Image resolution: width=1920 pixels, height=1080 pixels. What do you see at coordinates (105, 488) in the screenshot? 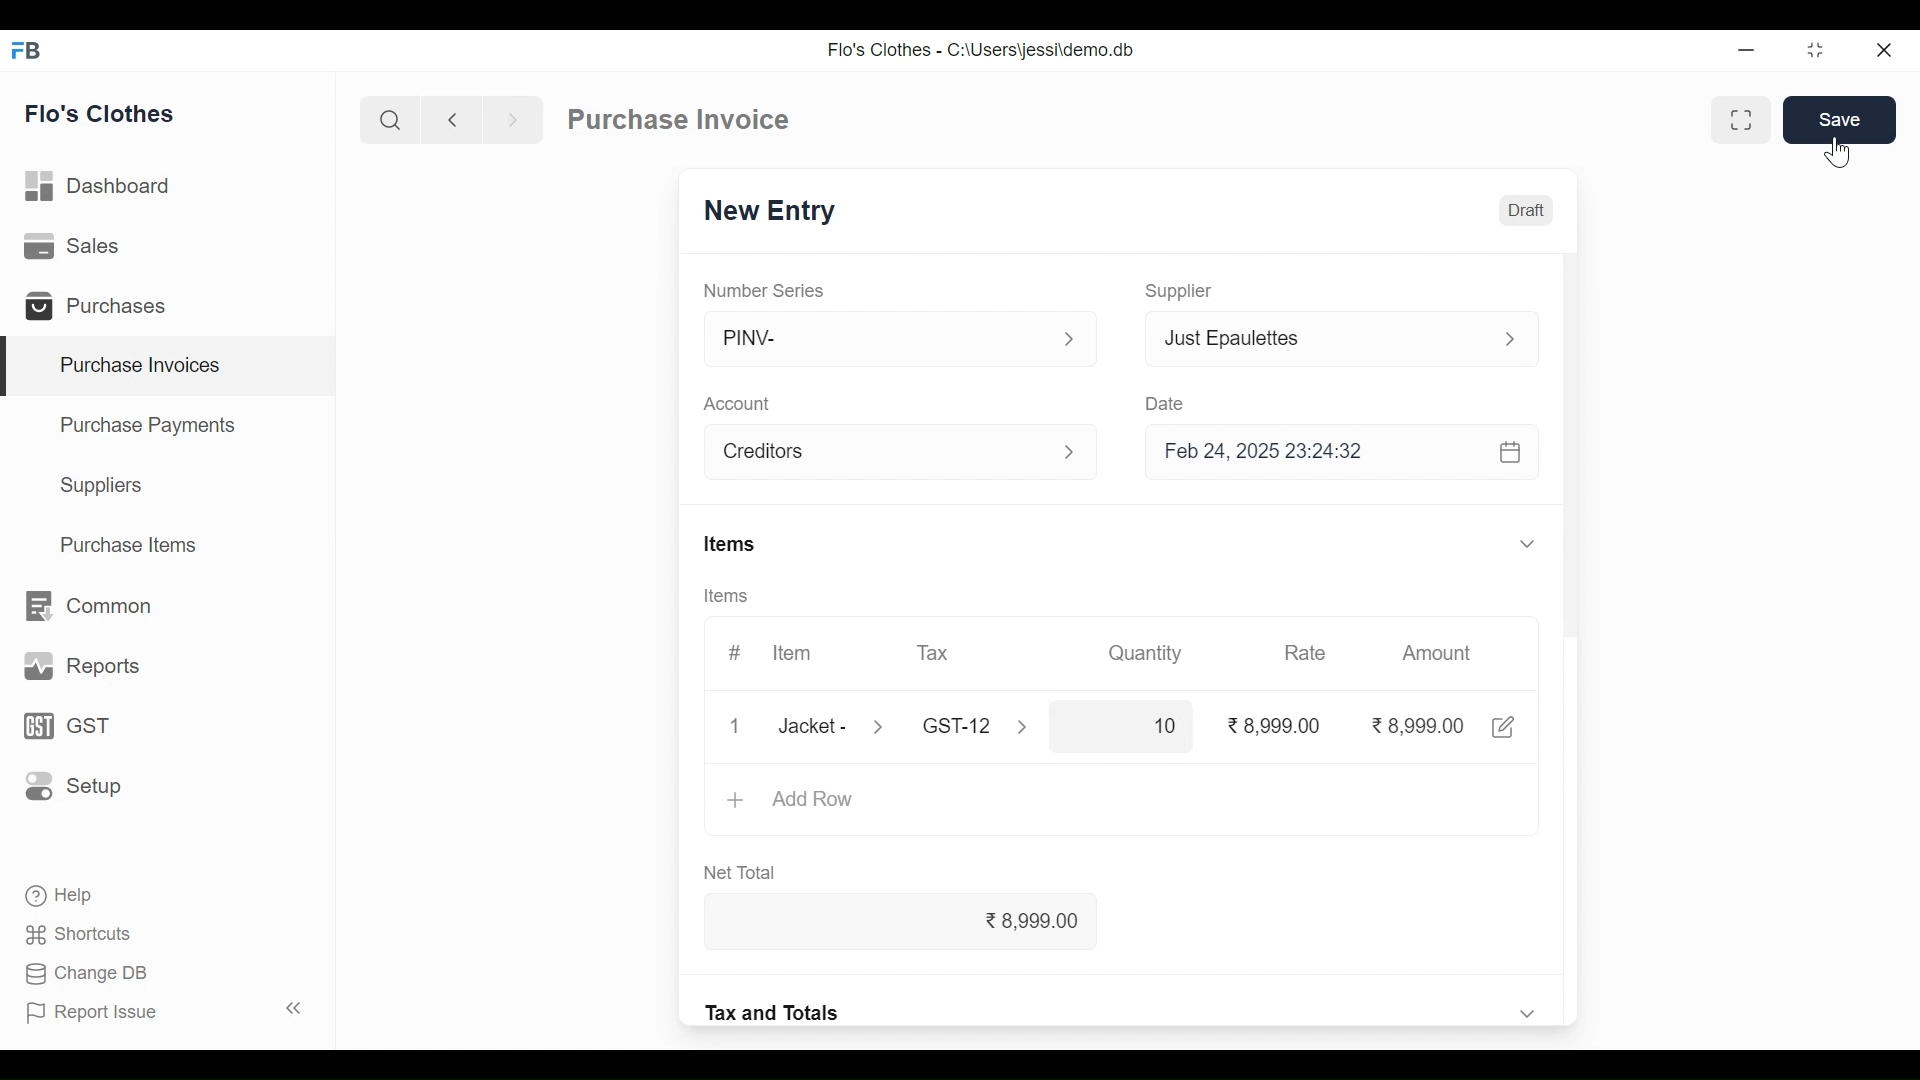
I see `Suppliers` at bounding box center [105, 488].